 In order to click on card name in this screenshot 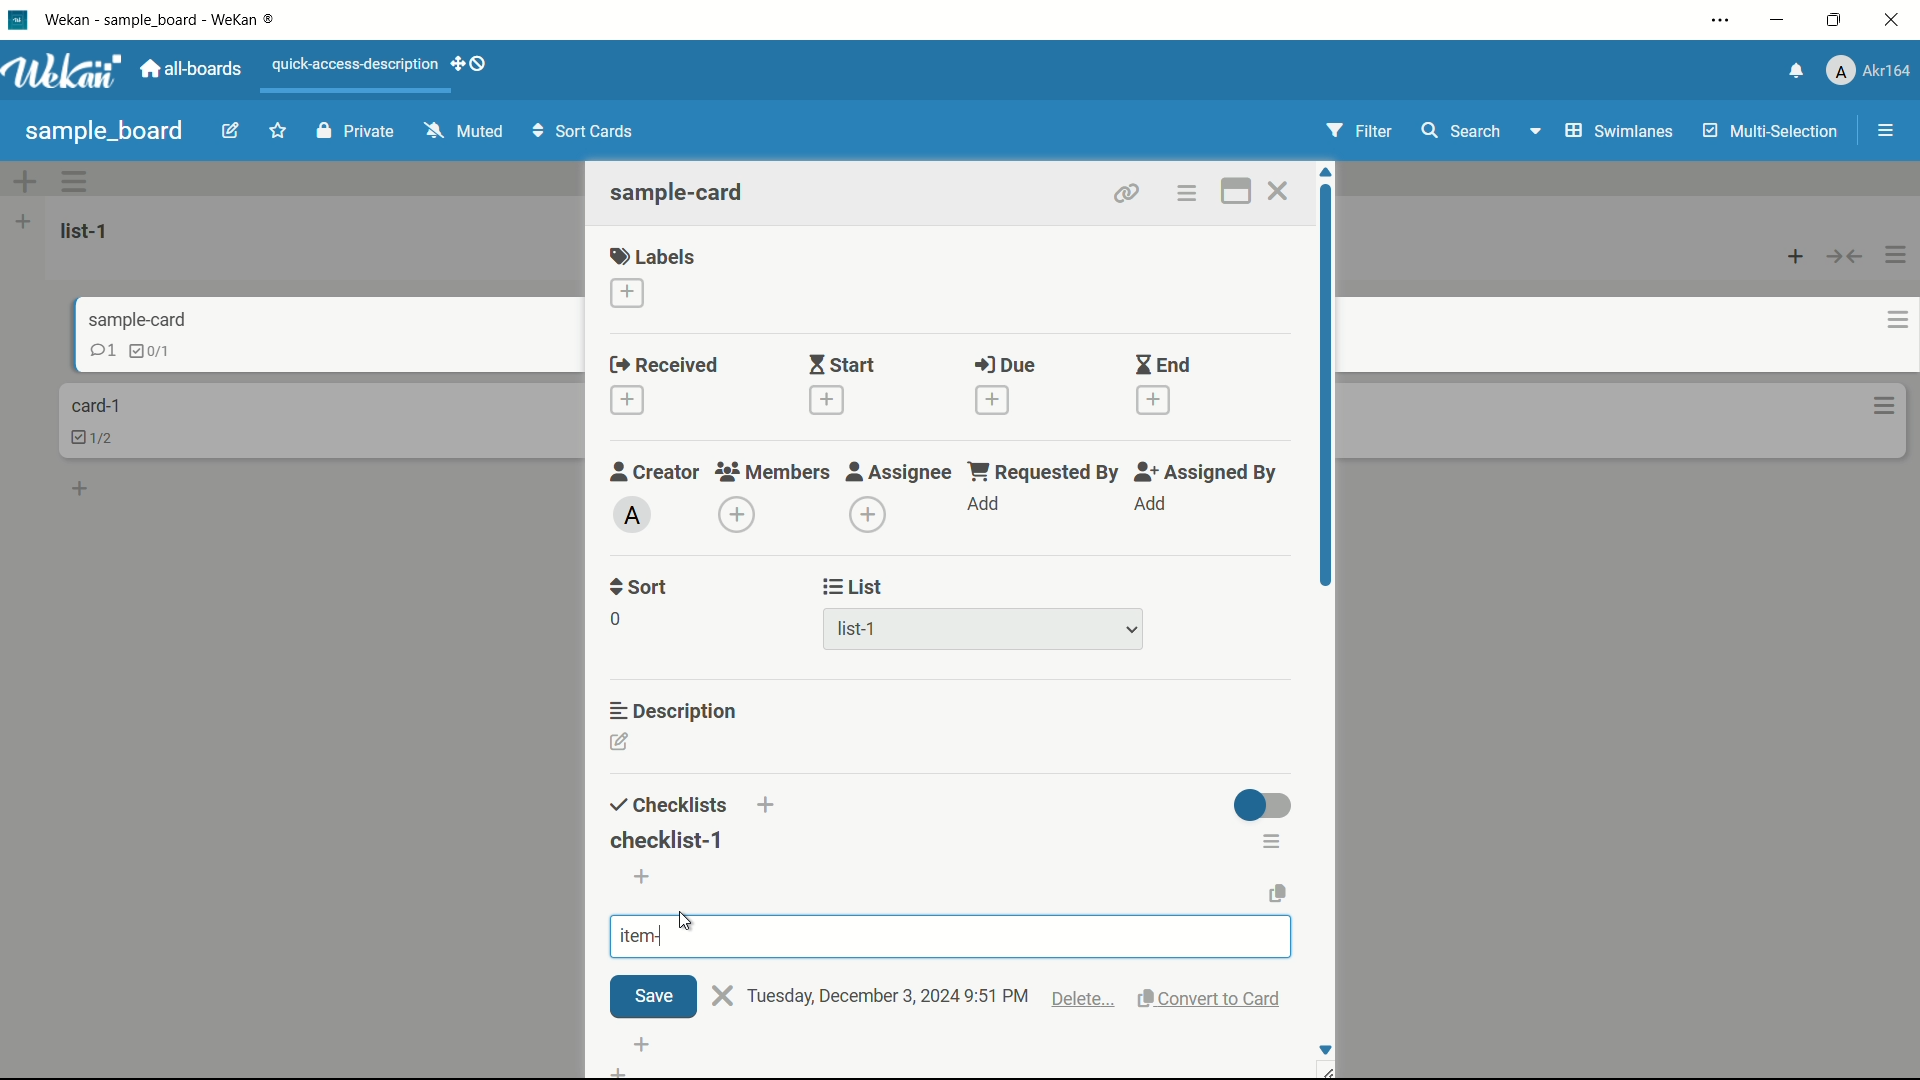, I will do `click(679, 191)`.